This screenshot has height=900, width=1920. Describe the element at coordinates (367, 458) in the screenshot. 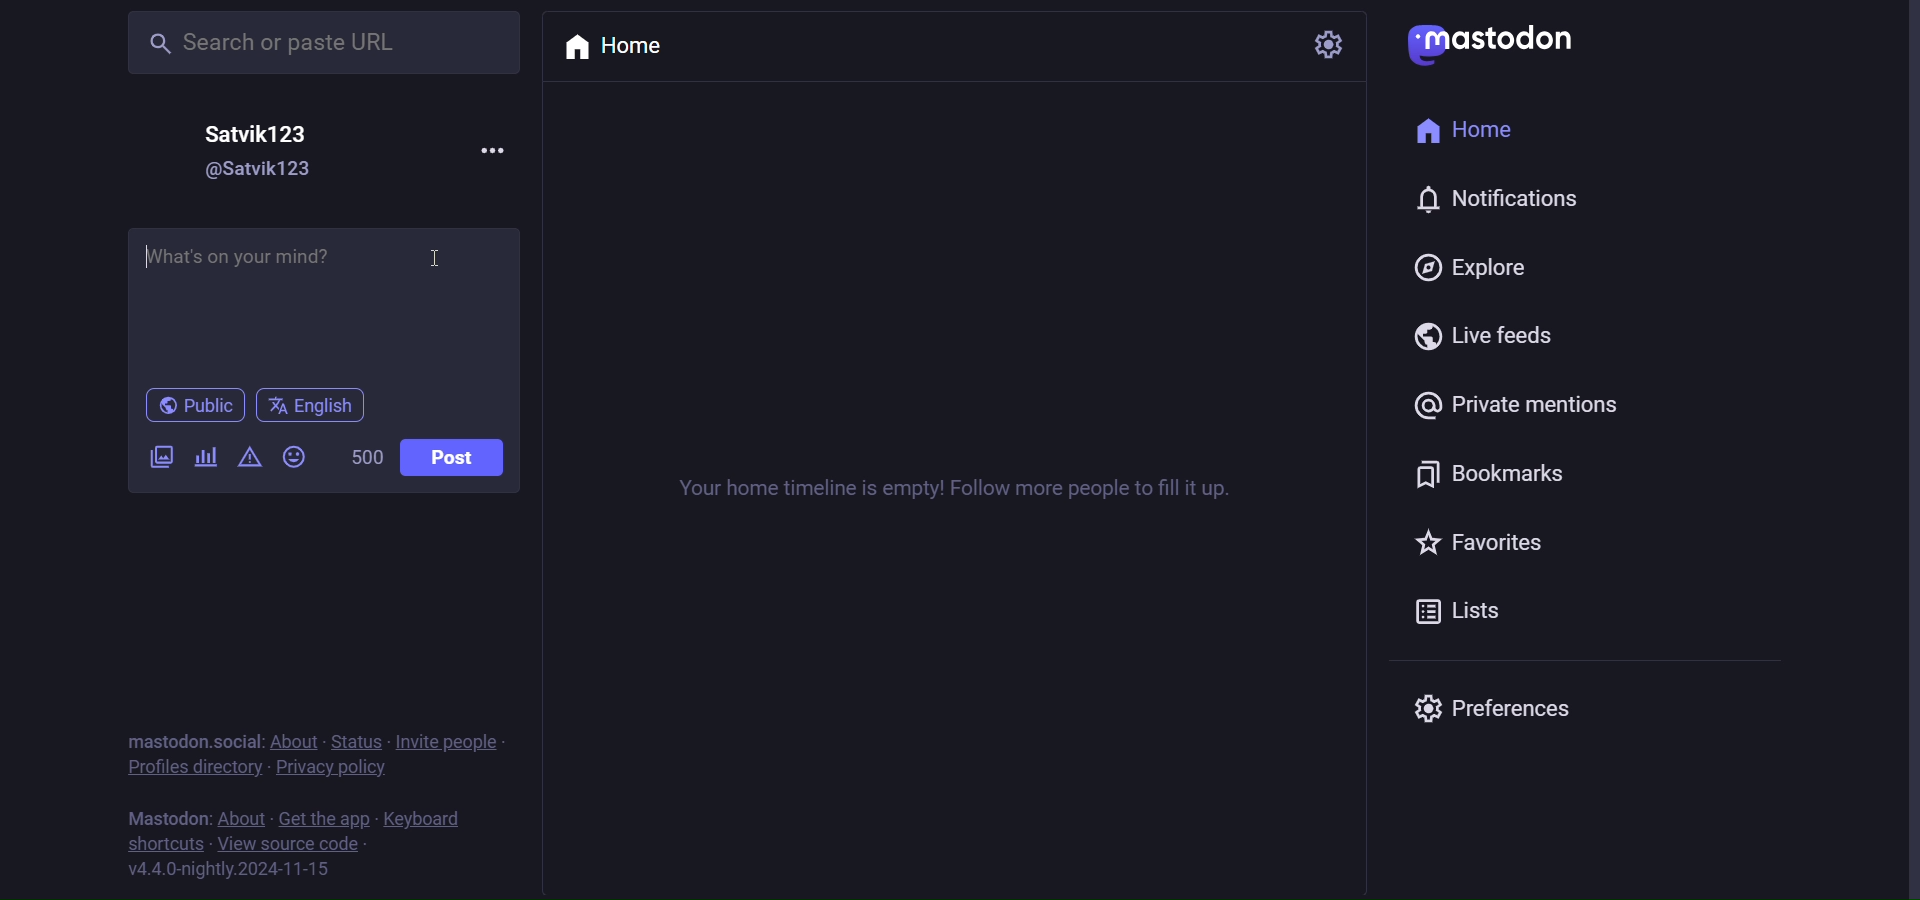

I see `word limit` at that location.